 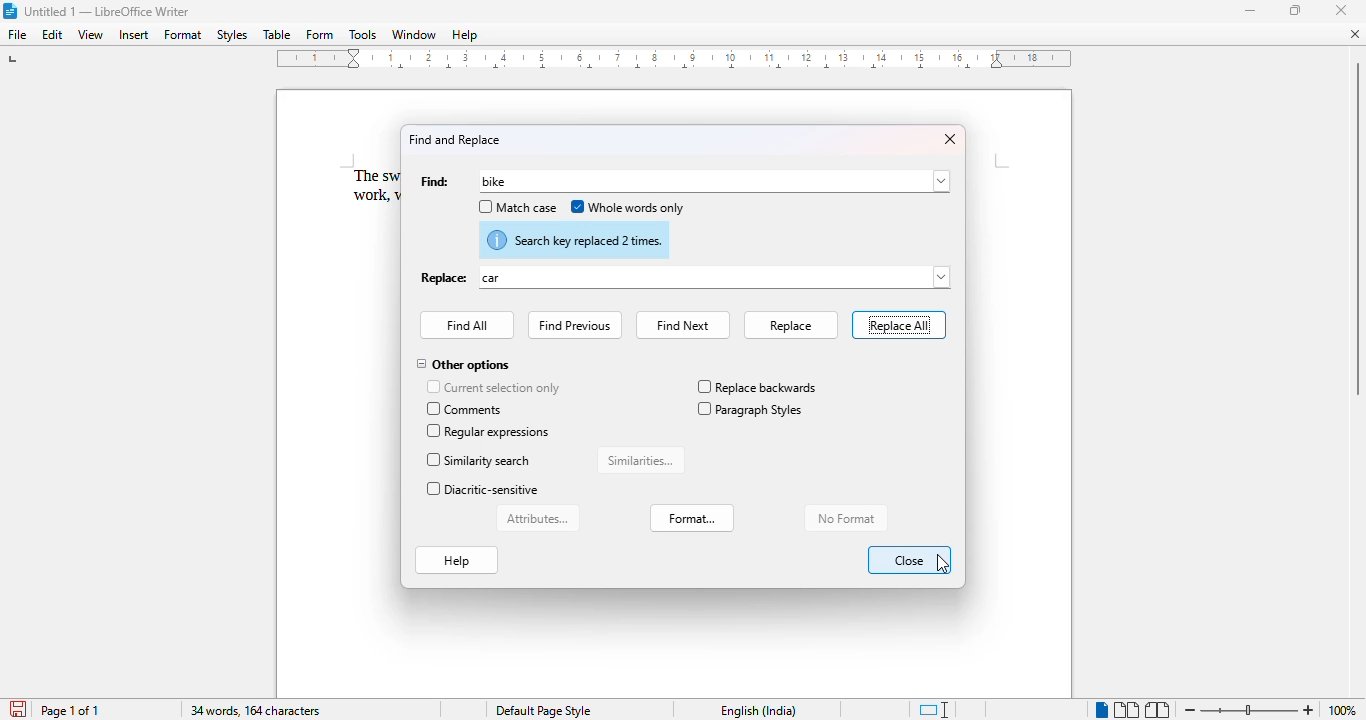 What do you see at coordinates (540, 518) in the screenshot?
I see `attributes` at bounding box center [540, 518].